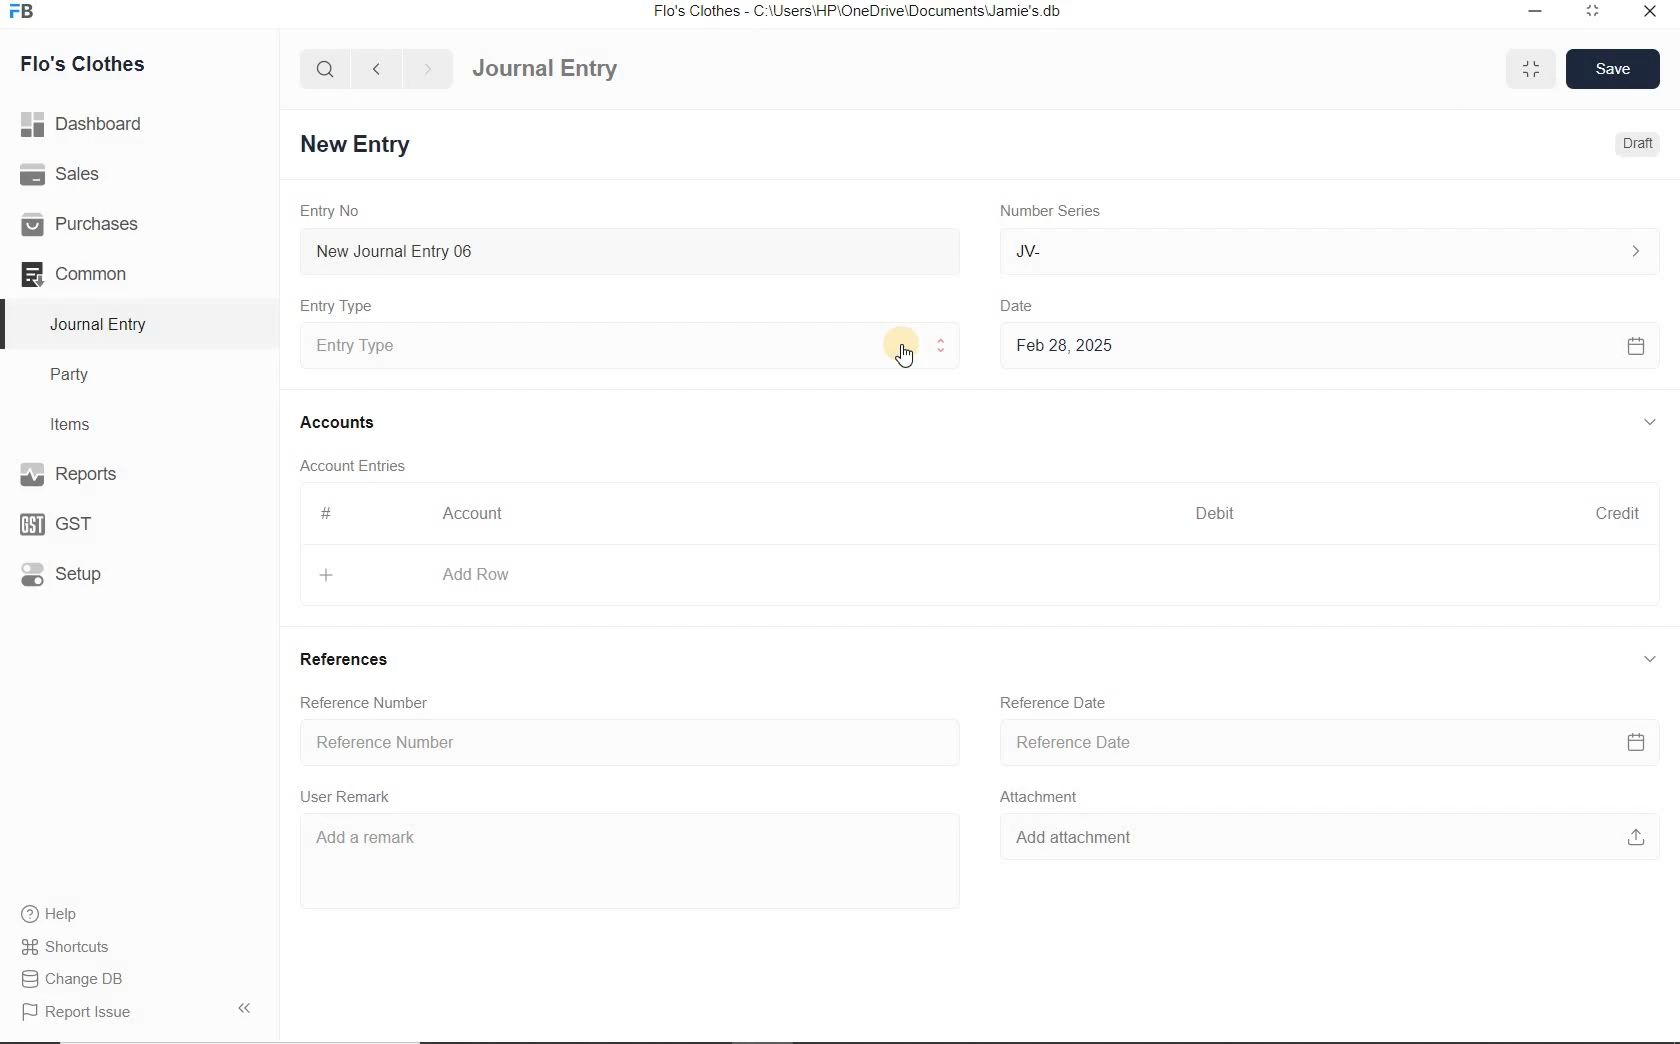 Image resolution: width=1680 pixels, height=1044 pixels. Describe the element at coordinates (327, 513) in the screenshot. I see `#` at that location.